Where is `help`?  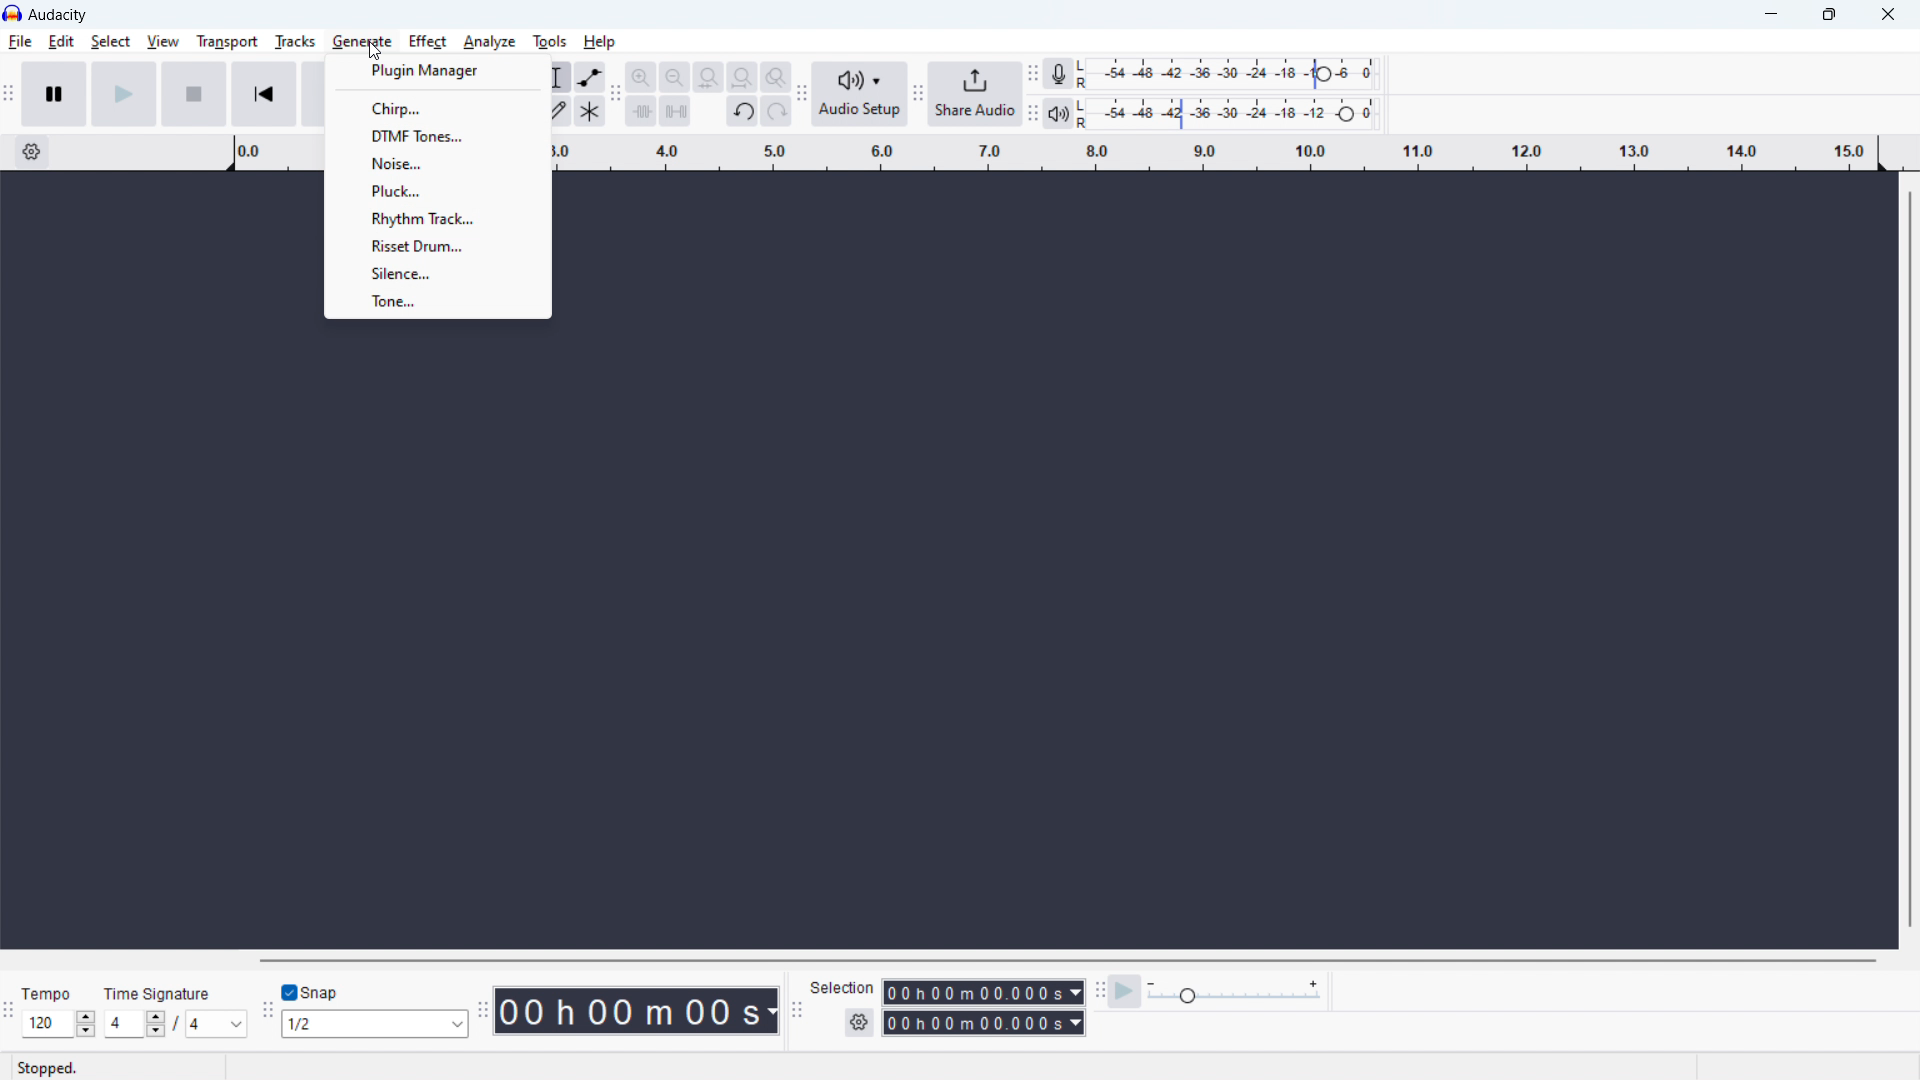 help is located at coordinates (600, 42).